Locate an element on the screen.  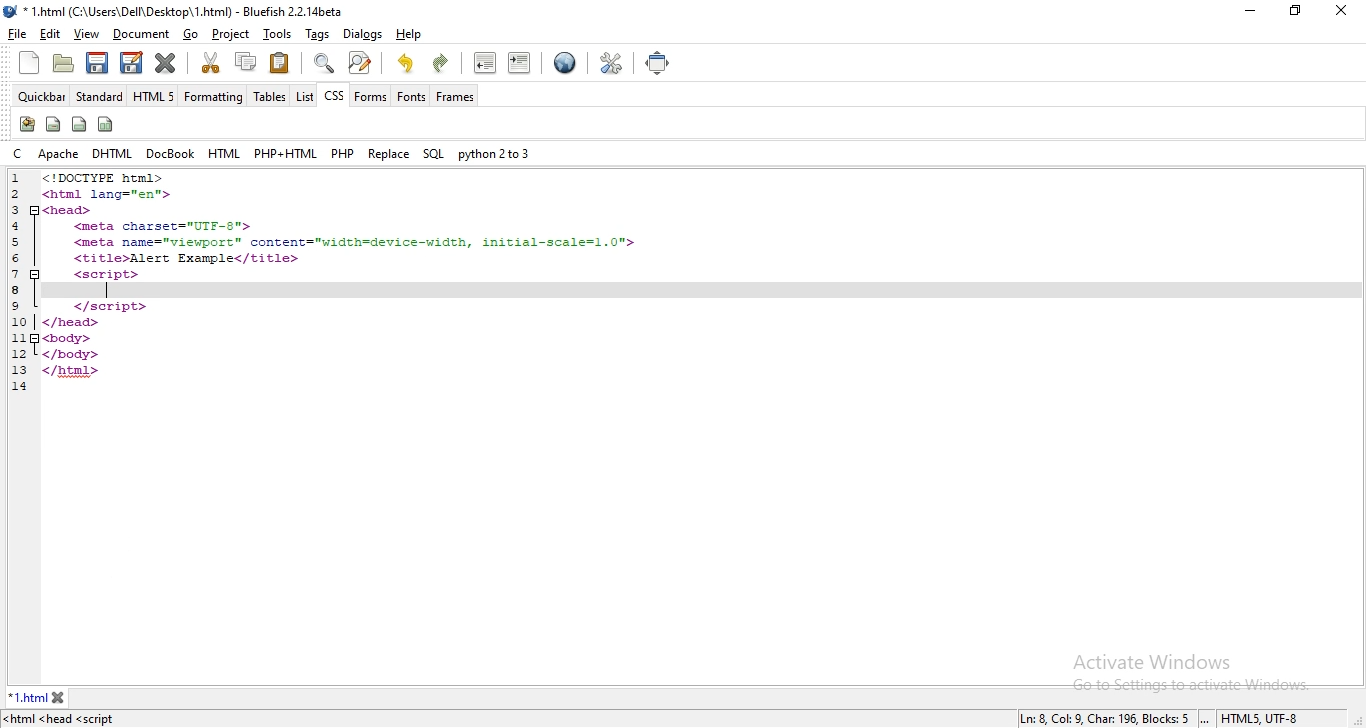
help is located at coordinates (407, 36).